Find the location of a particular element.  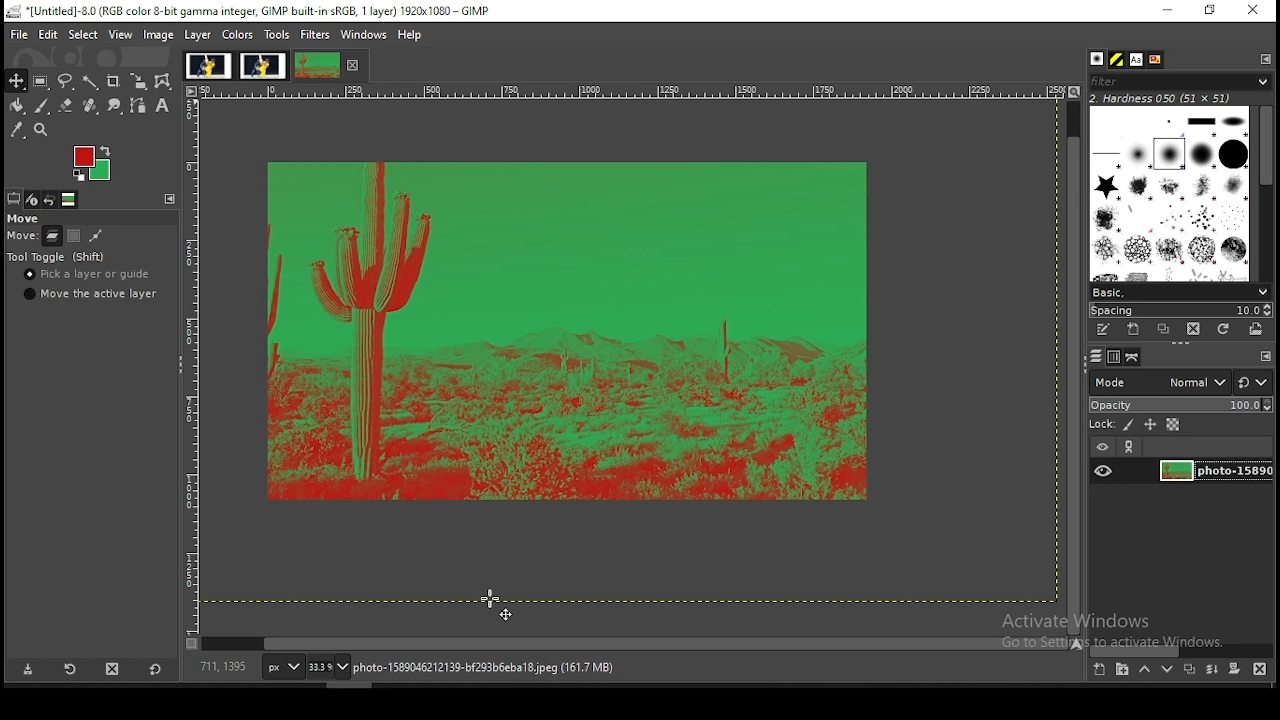

lock pixels is located at coordinates (1111, 423).